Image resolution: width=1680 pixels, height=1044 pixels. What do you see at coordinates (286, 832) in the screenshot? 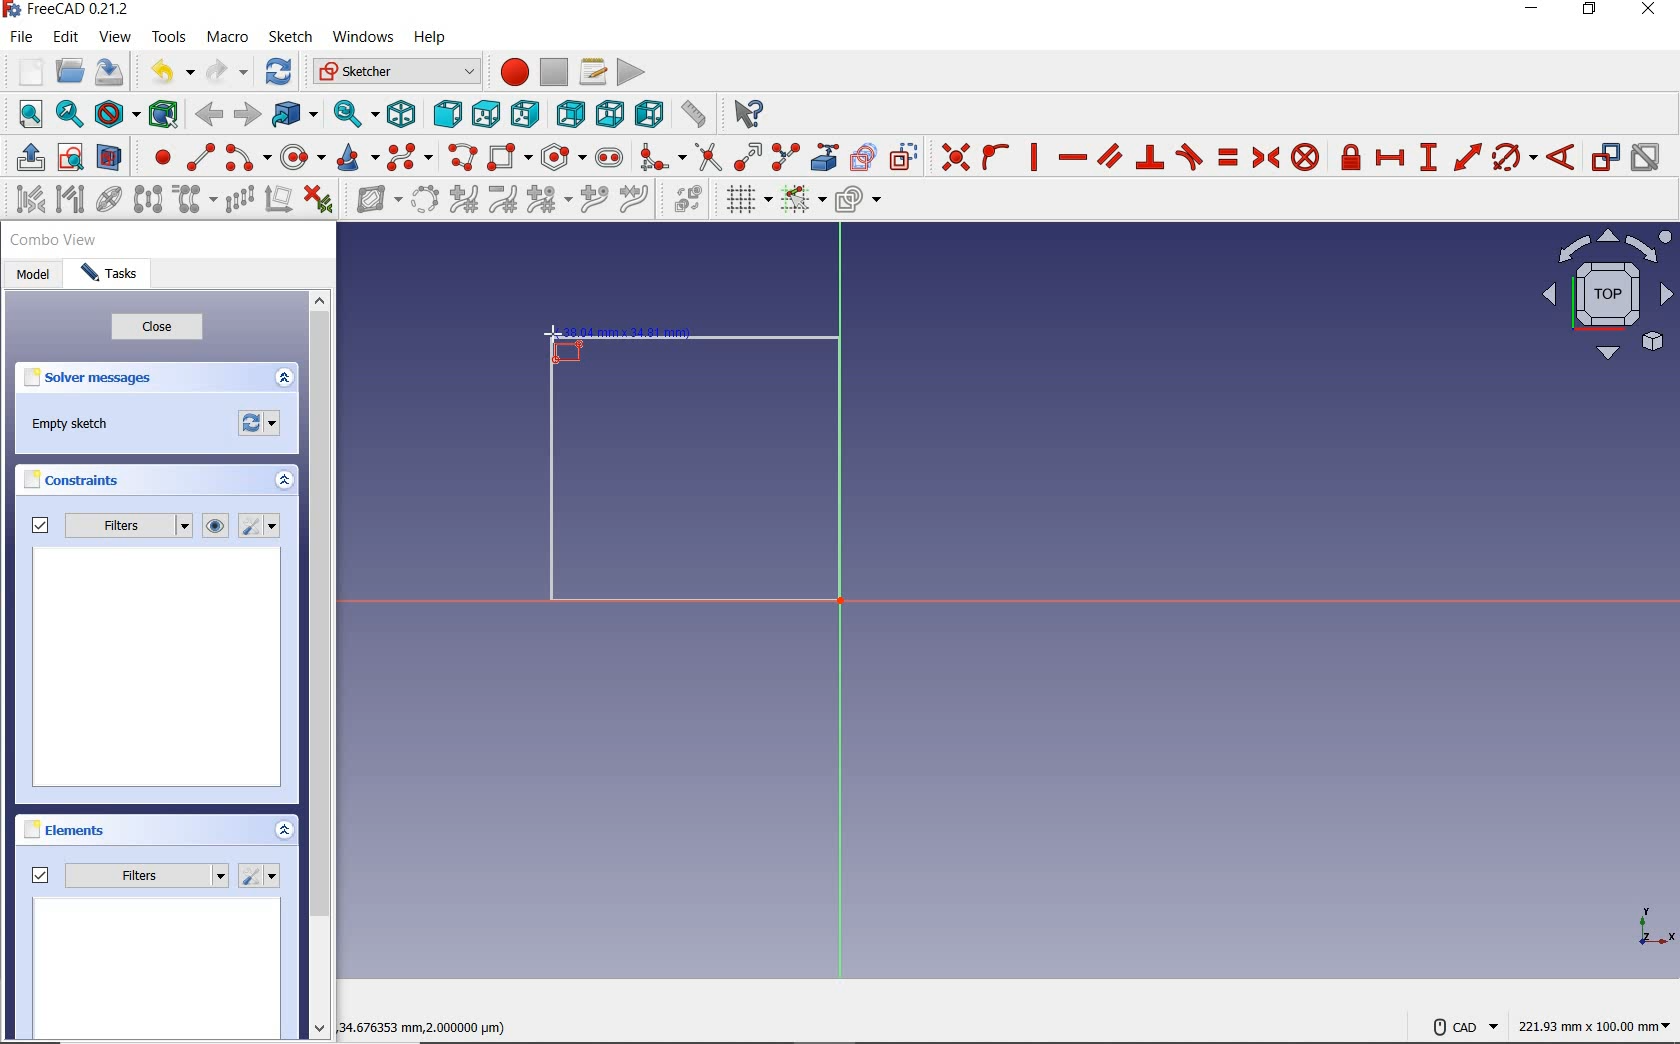
I see `expand` at bounding box center [286, 832].